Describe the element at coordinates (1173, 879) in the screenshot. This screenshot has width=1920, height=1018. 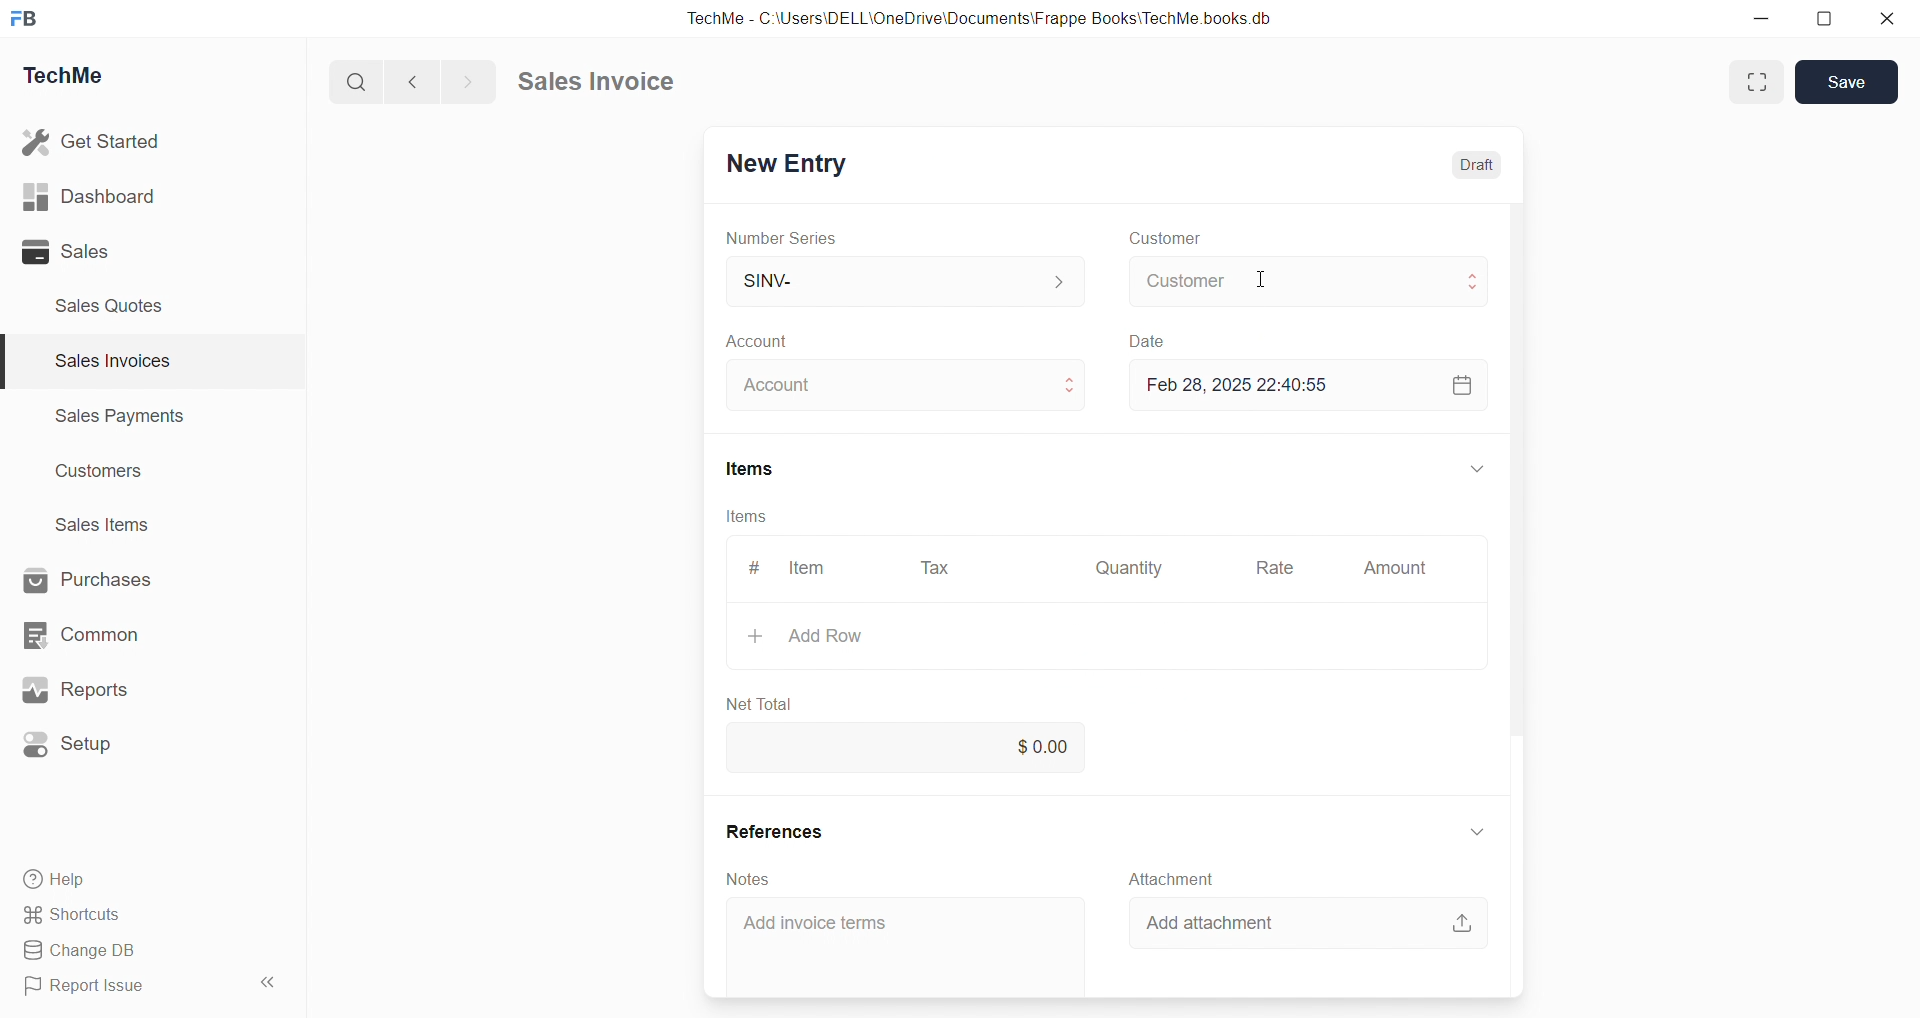
I see `Attachment` at that location.